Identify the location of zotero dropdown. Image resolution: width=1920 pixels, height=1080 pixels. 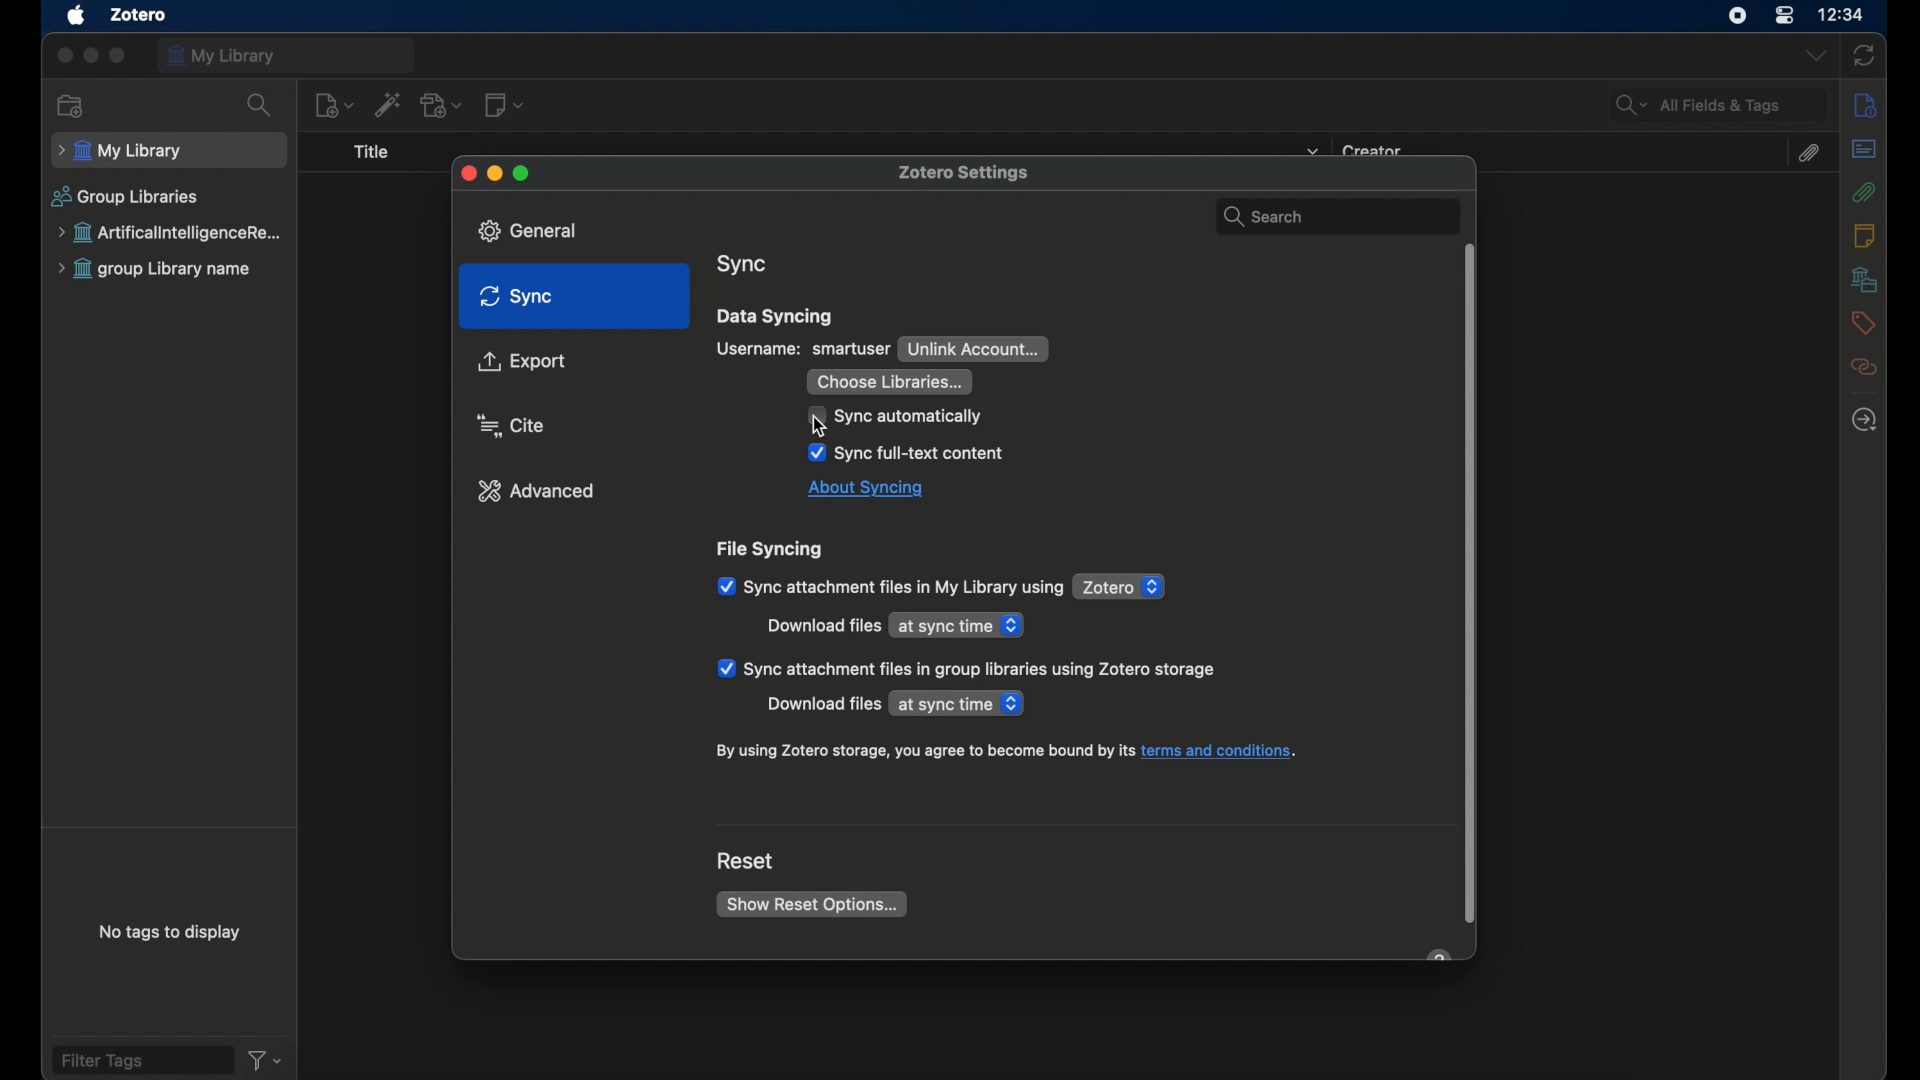
(1121, 587).